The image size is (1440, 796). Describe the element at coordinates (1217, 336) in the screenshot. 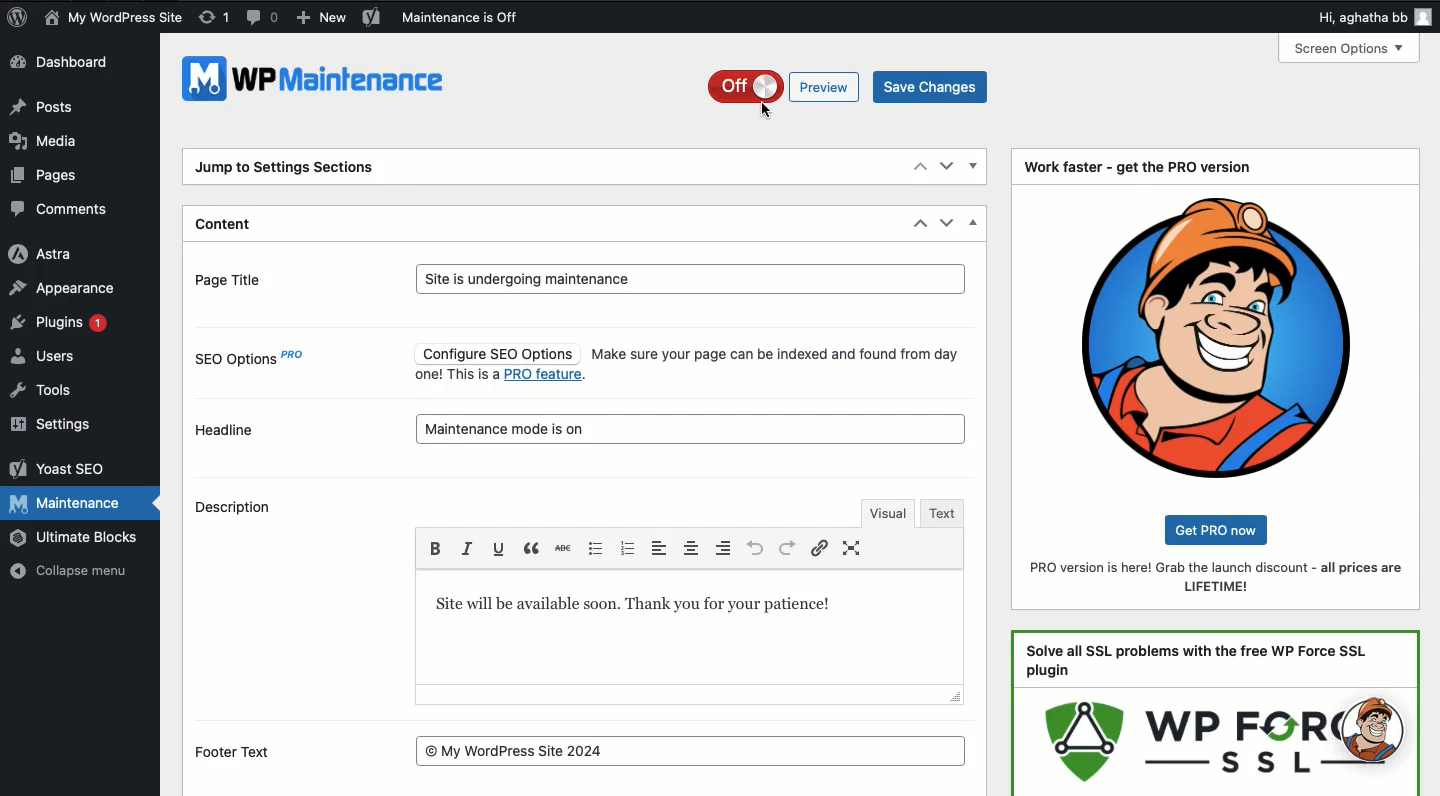

I see `Logo` at that location.